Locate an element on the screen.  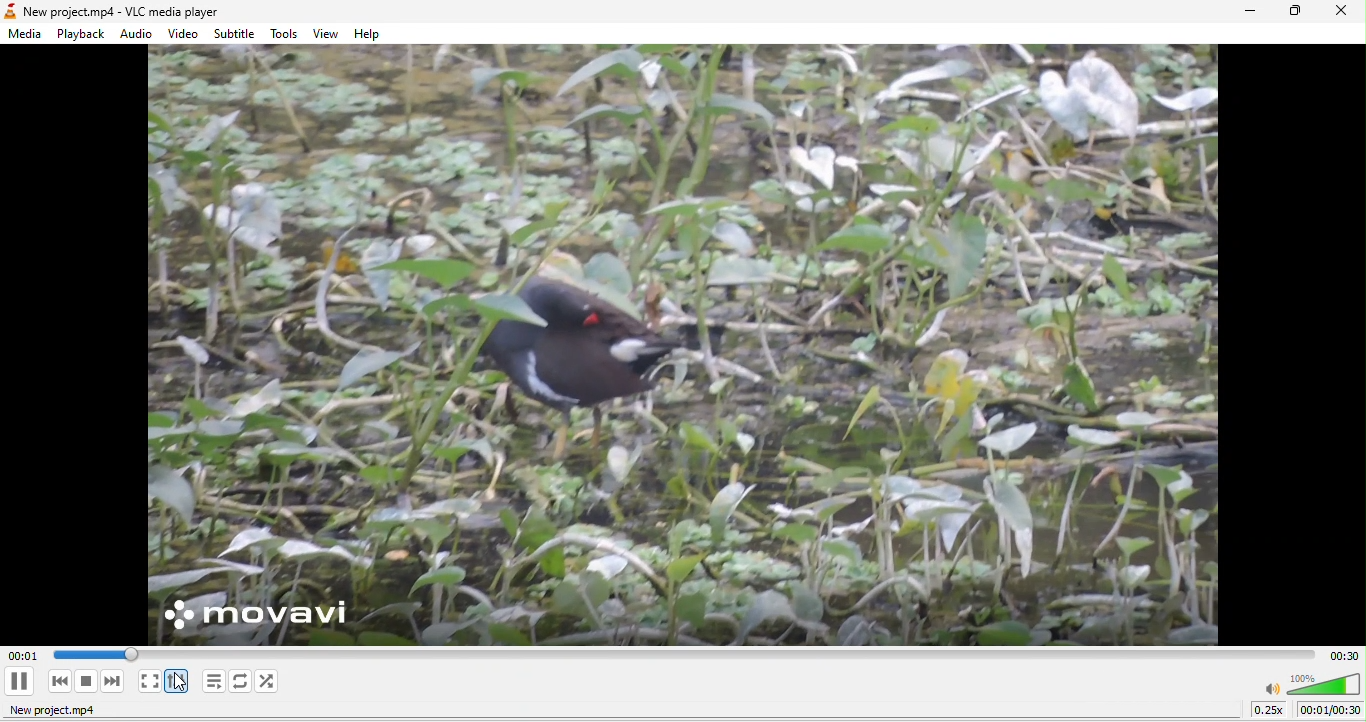
toggle the video in fullscreen is located at coordinates (148, 681).